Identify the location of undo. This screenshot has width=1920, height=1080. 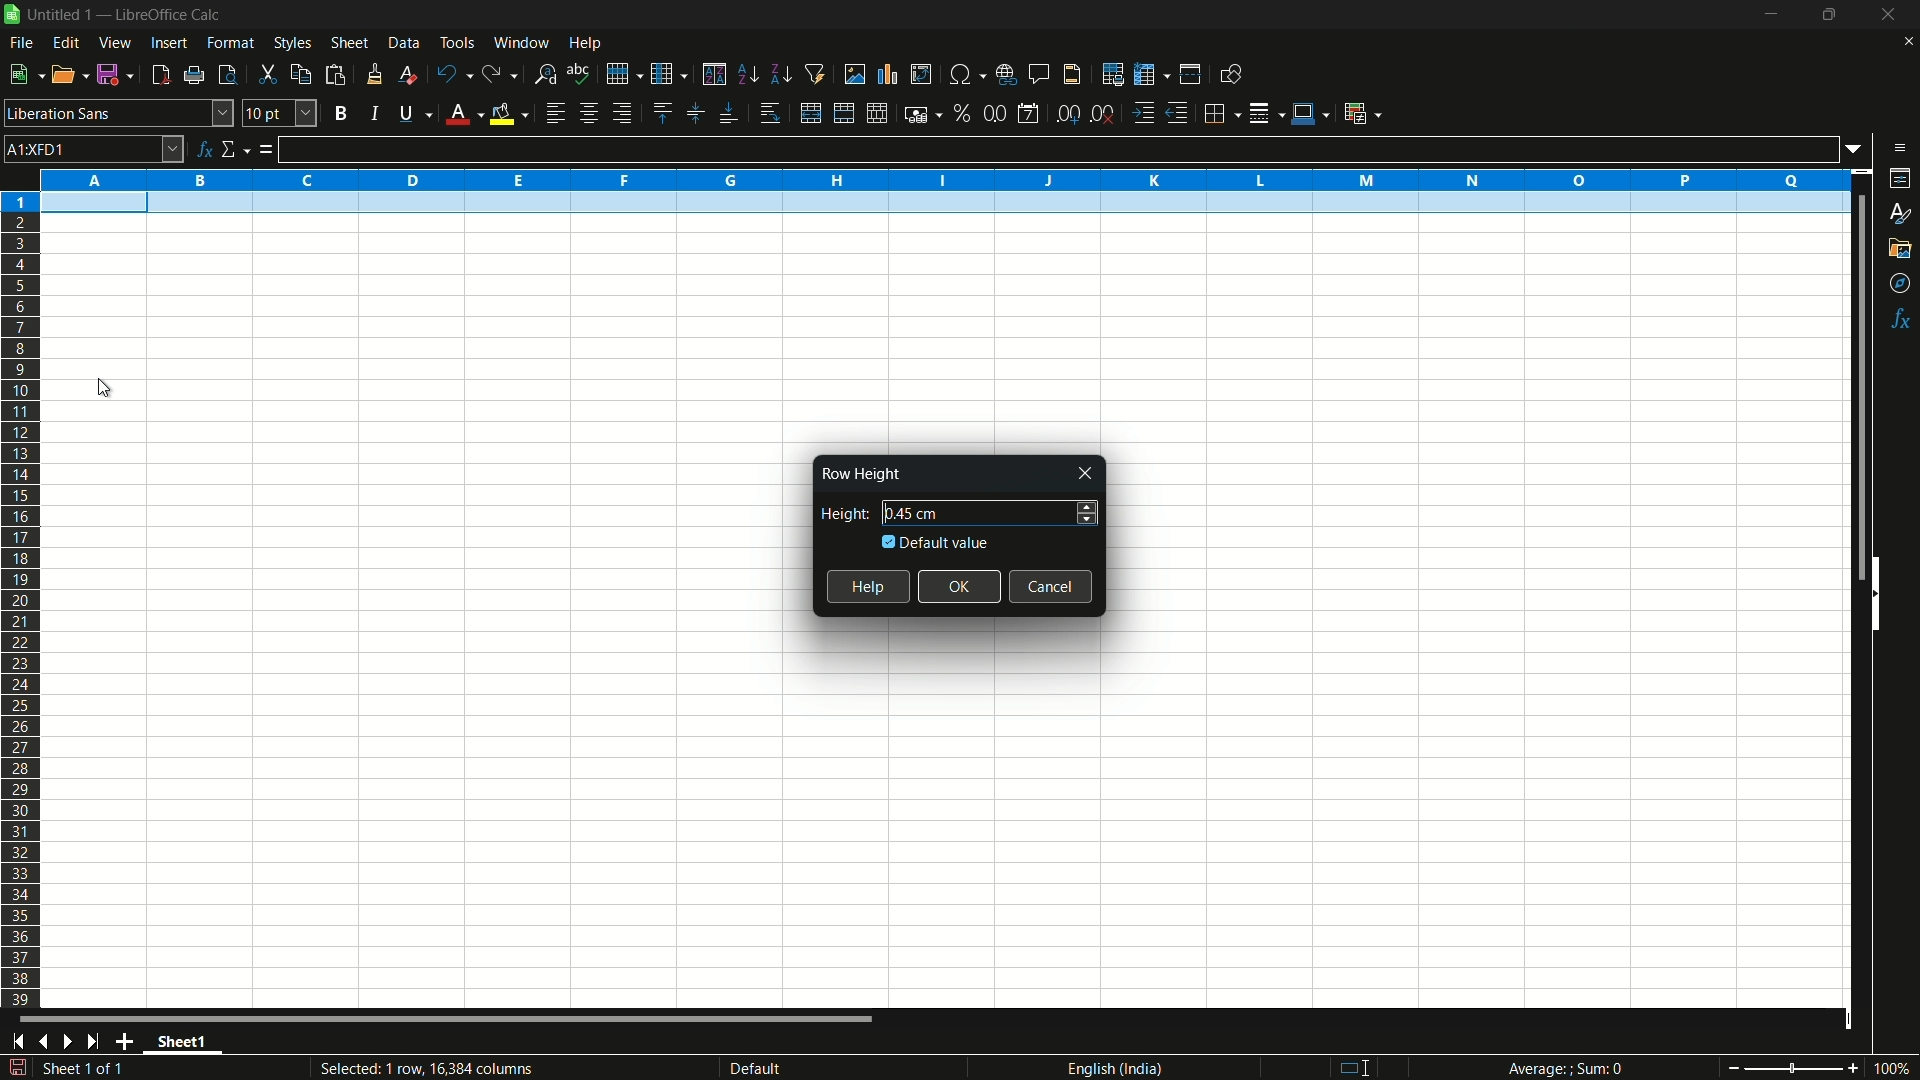
(450, 73).